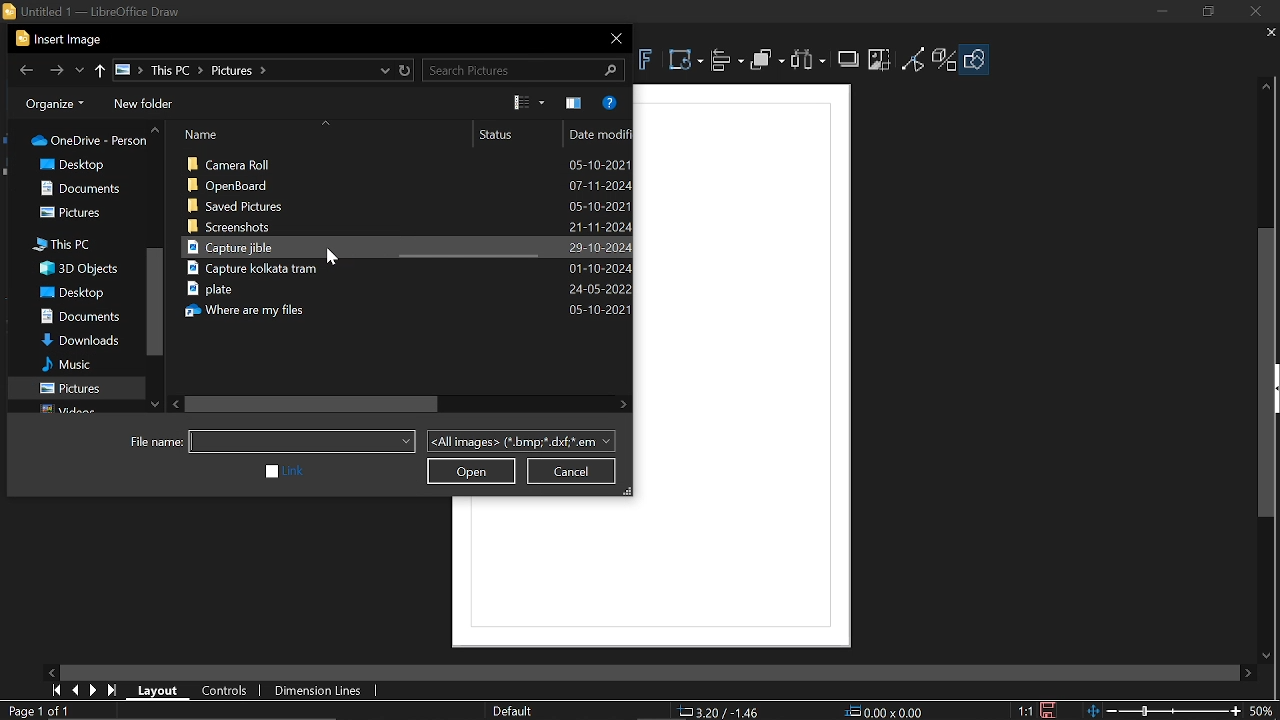  I want to click on vertical scrollbar, so click(1260, 372).